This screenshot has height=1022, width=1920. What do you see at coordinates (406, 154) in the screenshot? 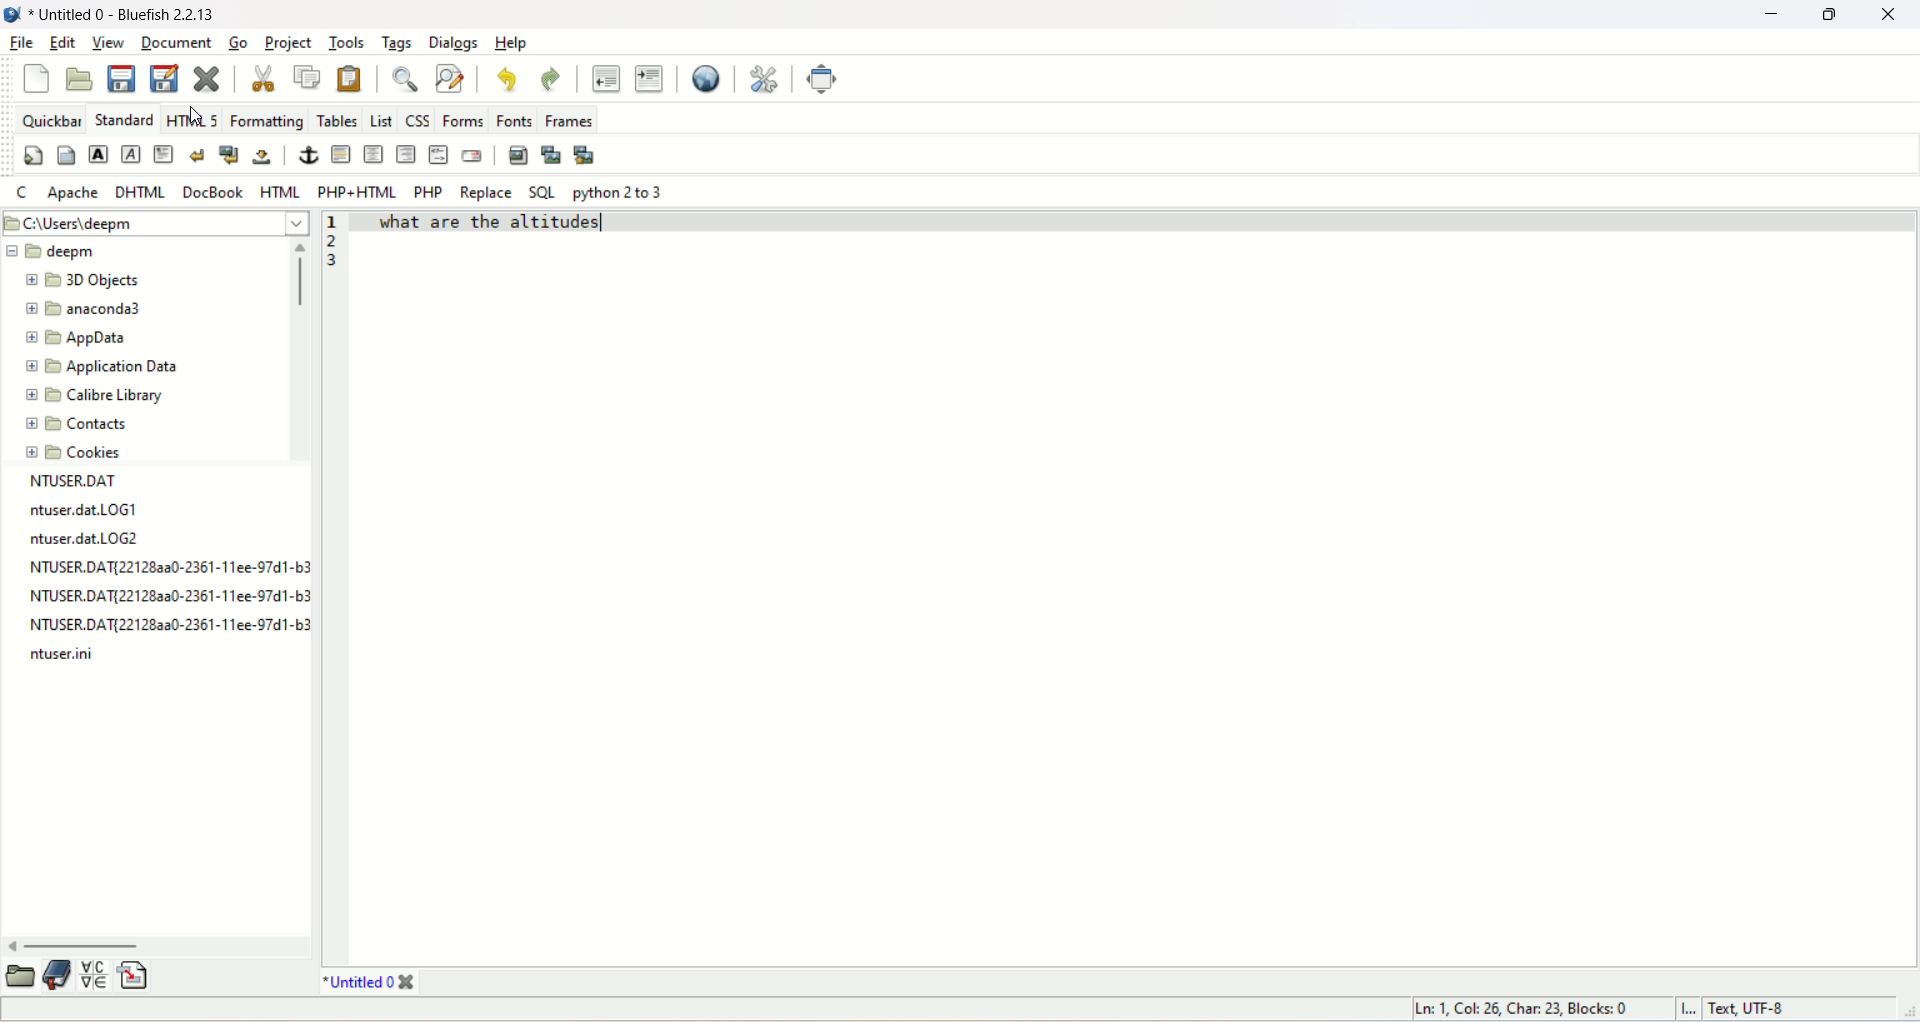
I see `right justify` at bounding box center [406, 154].